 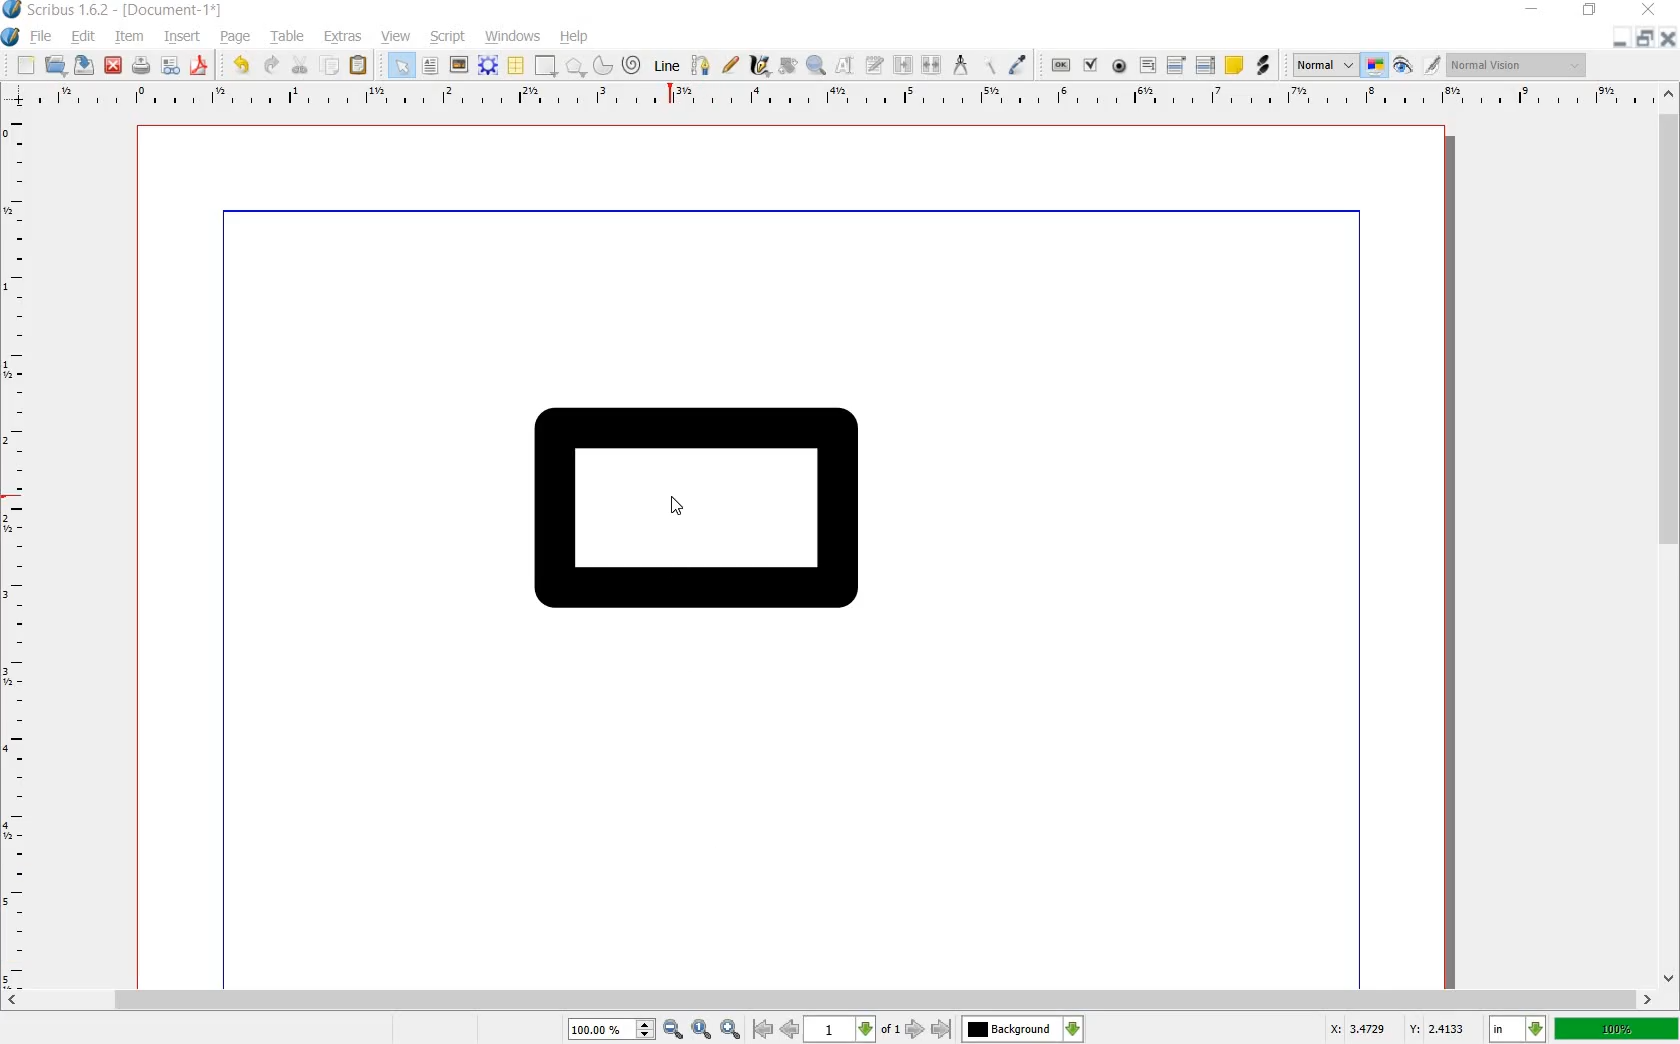 I want to click on calligraphic line, so click(x=759, y=66).